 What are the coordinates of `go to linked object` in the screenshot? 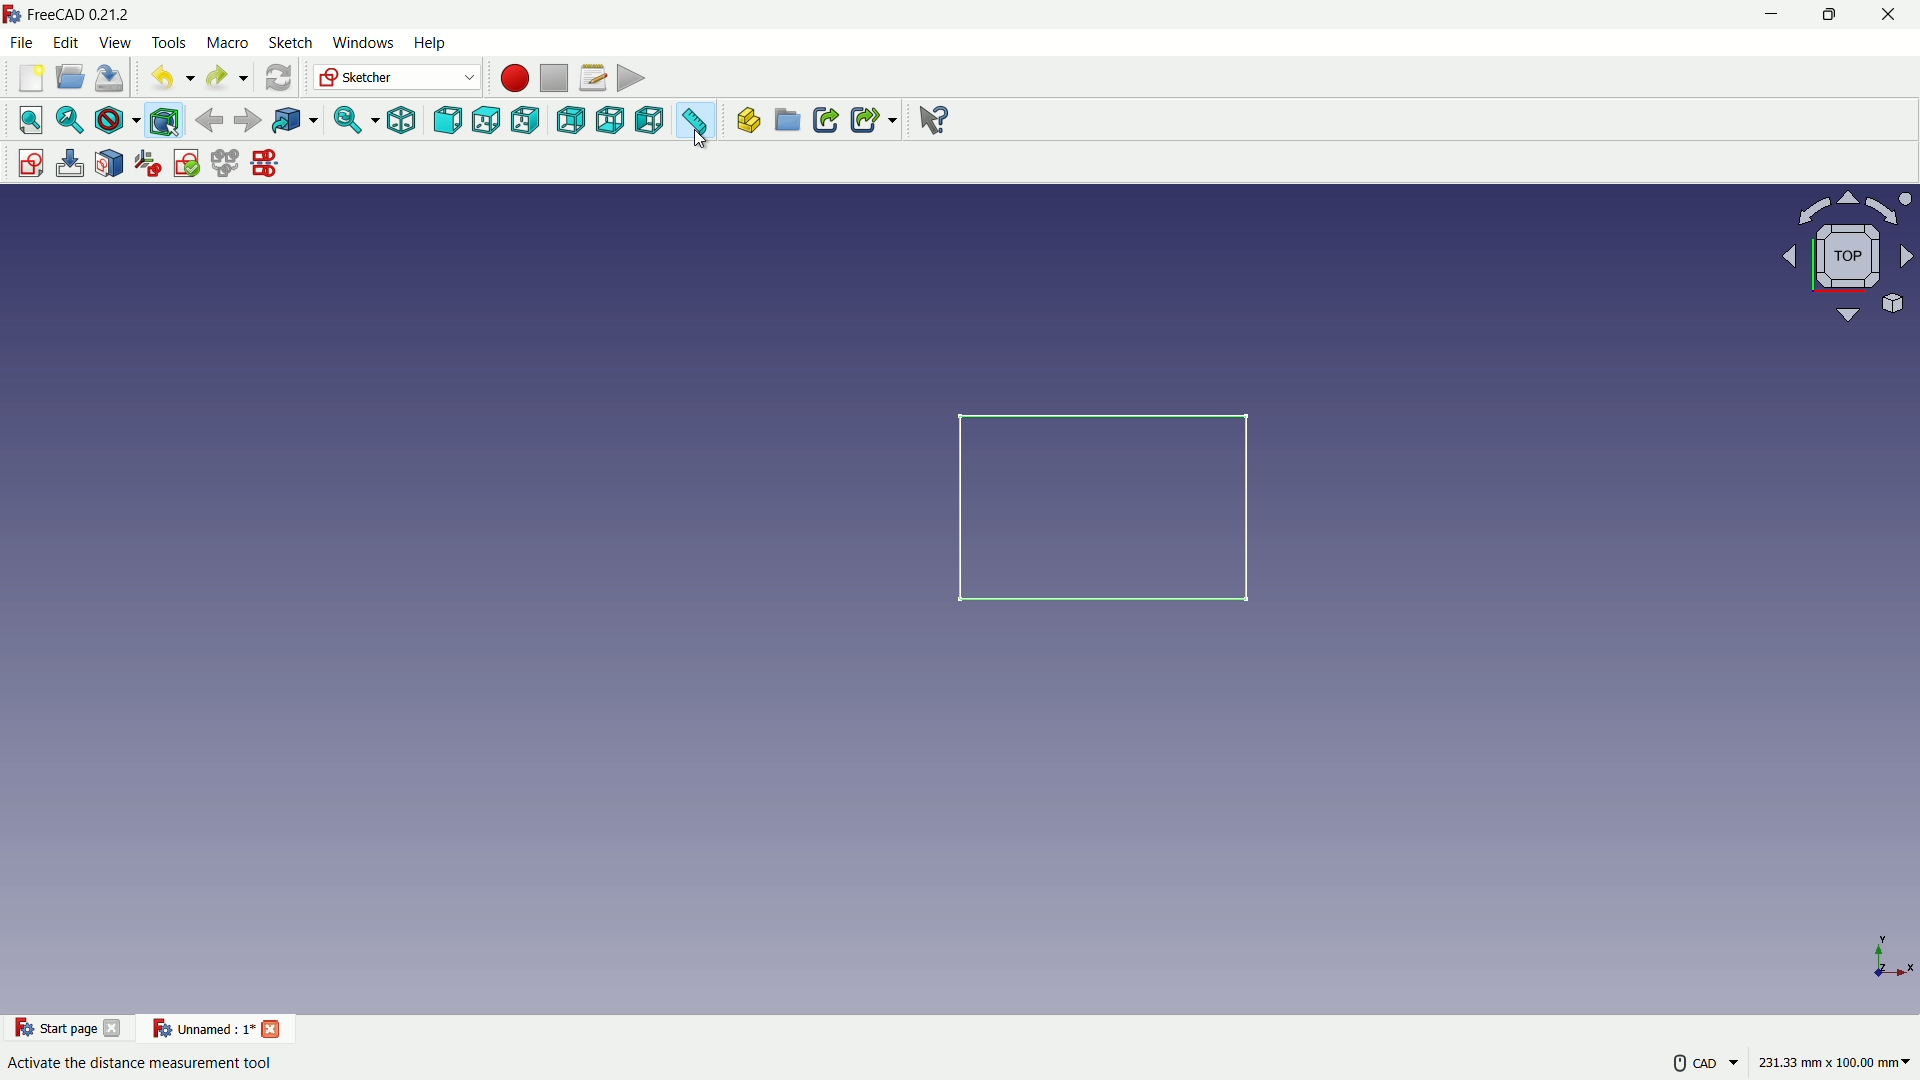 It's located at (294, 122).